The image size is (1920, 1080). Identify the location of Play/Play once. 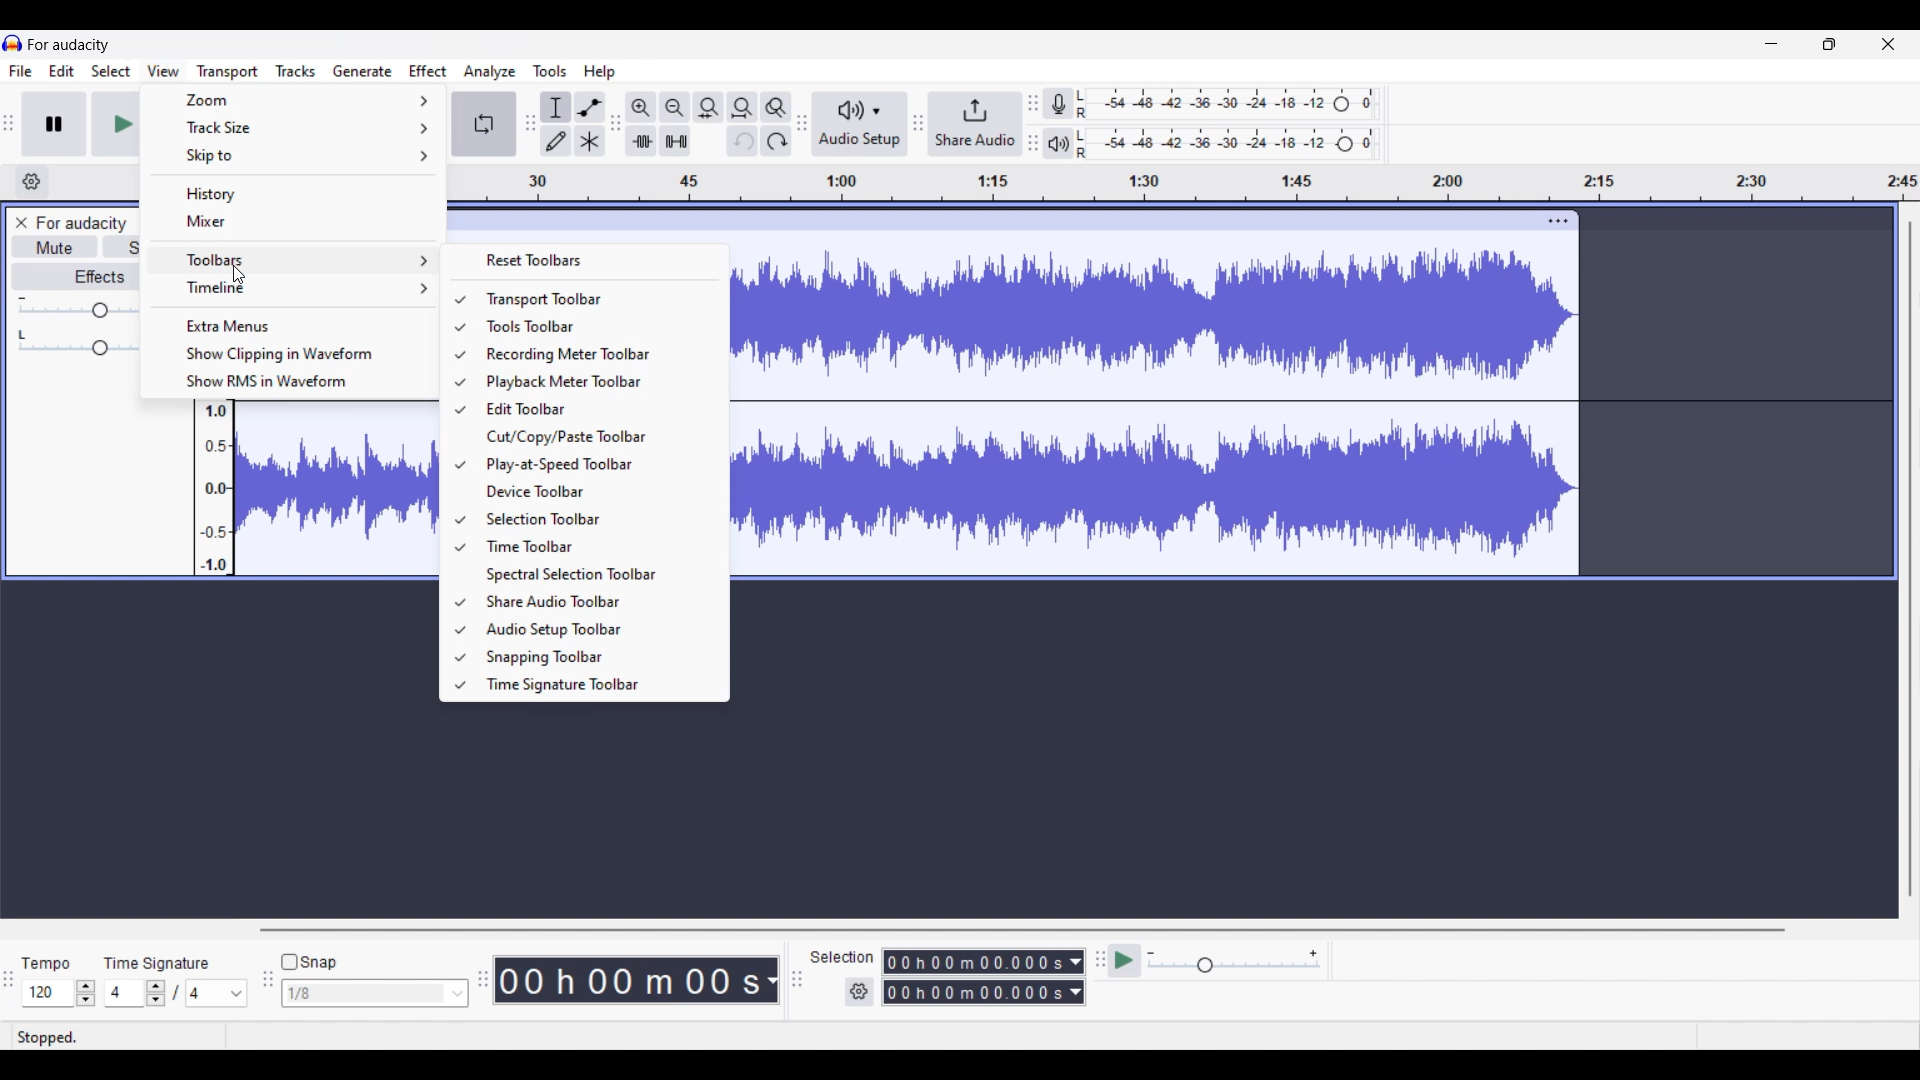
(114, 124).